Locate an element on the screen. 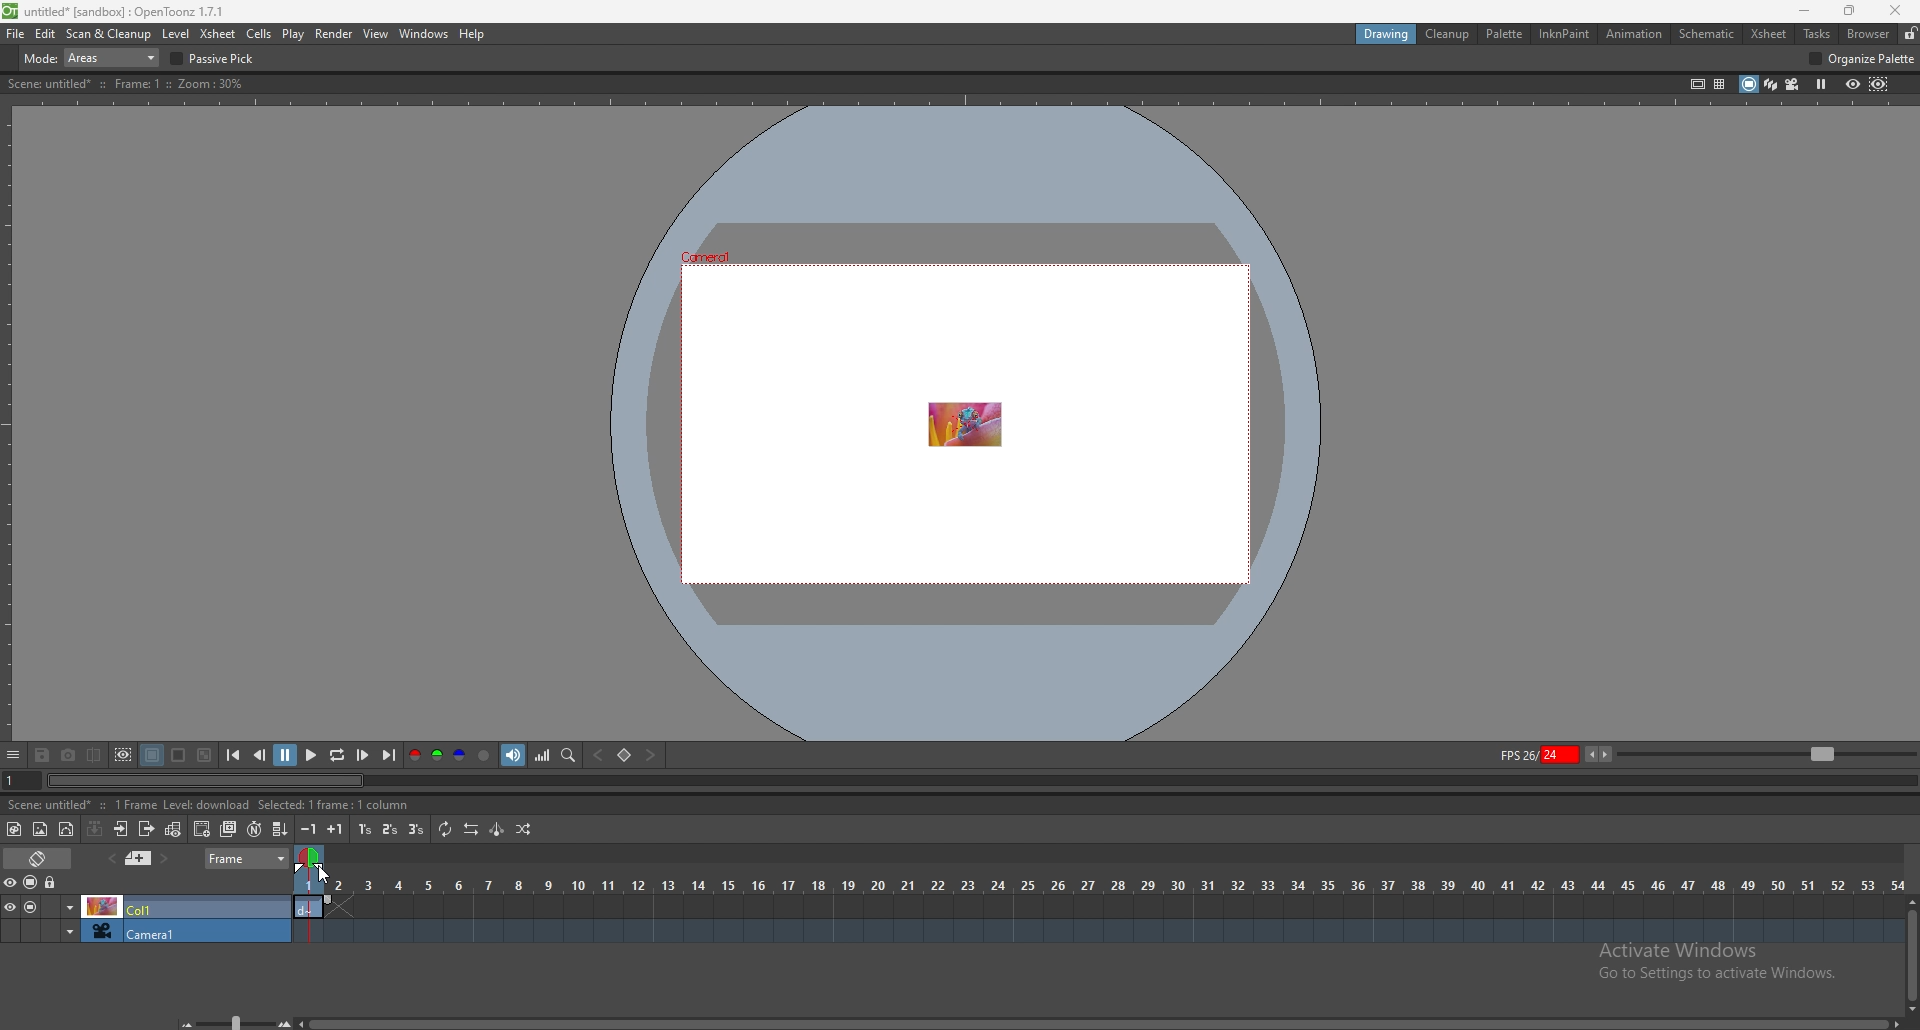  3d is located at coordinates (1771, 83).